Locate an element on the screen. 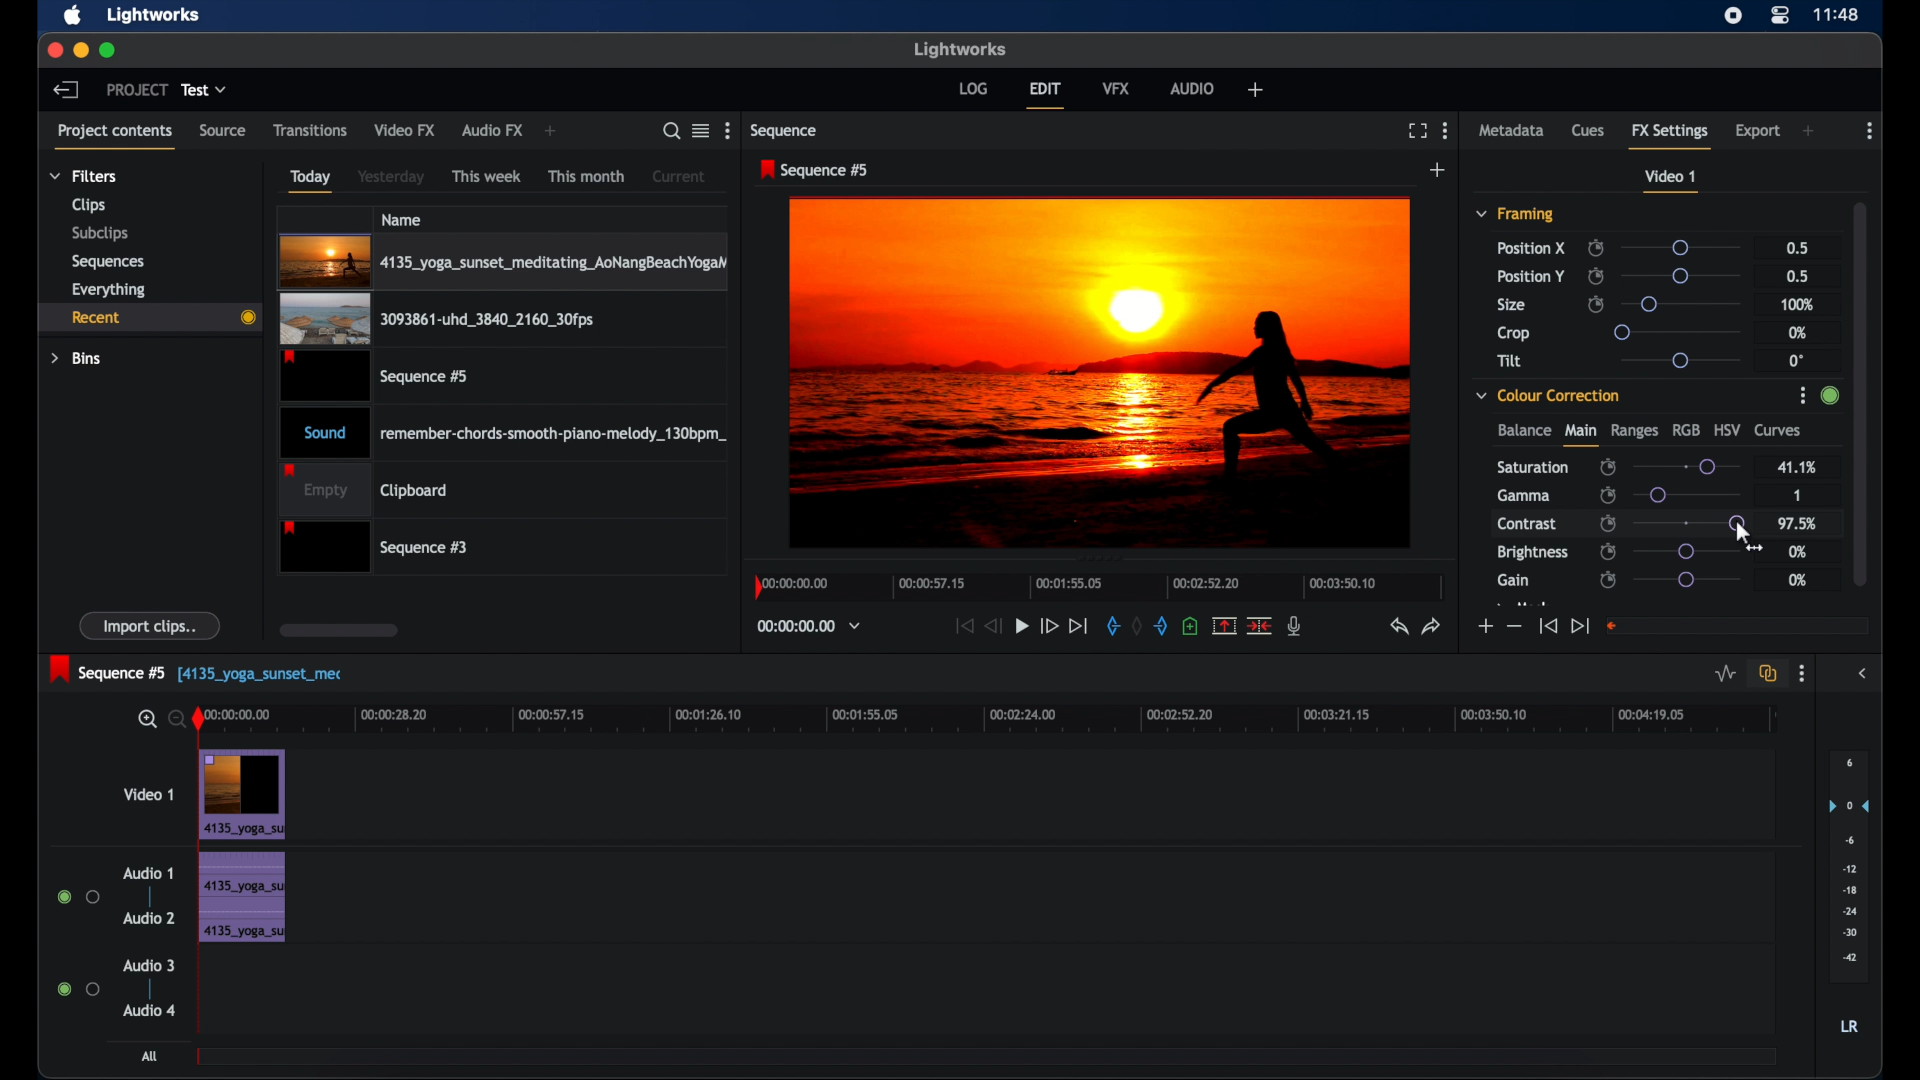  this week is located at coordinates (488, 175).